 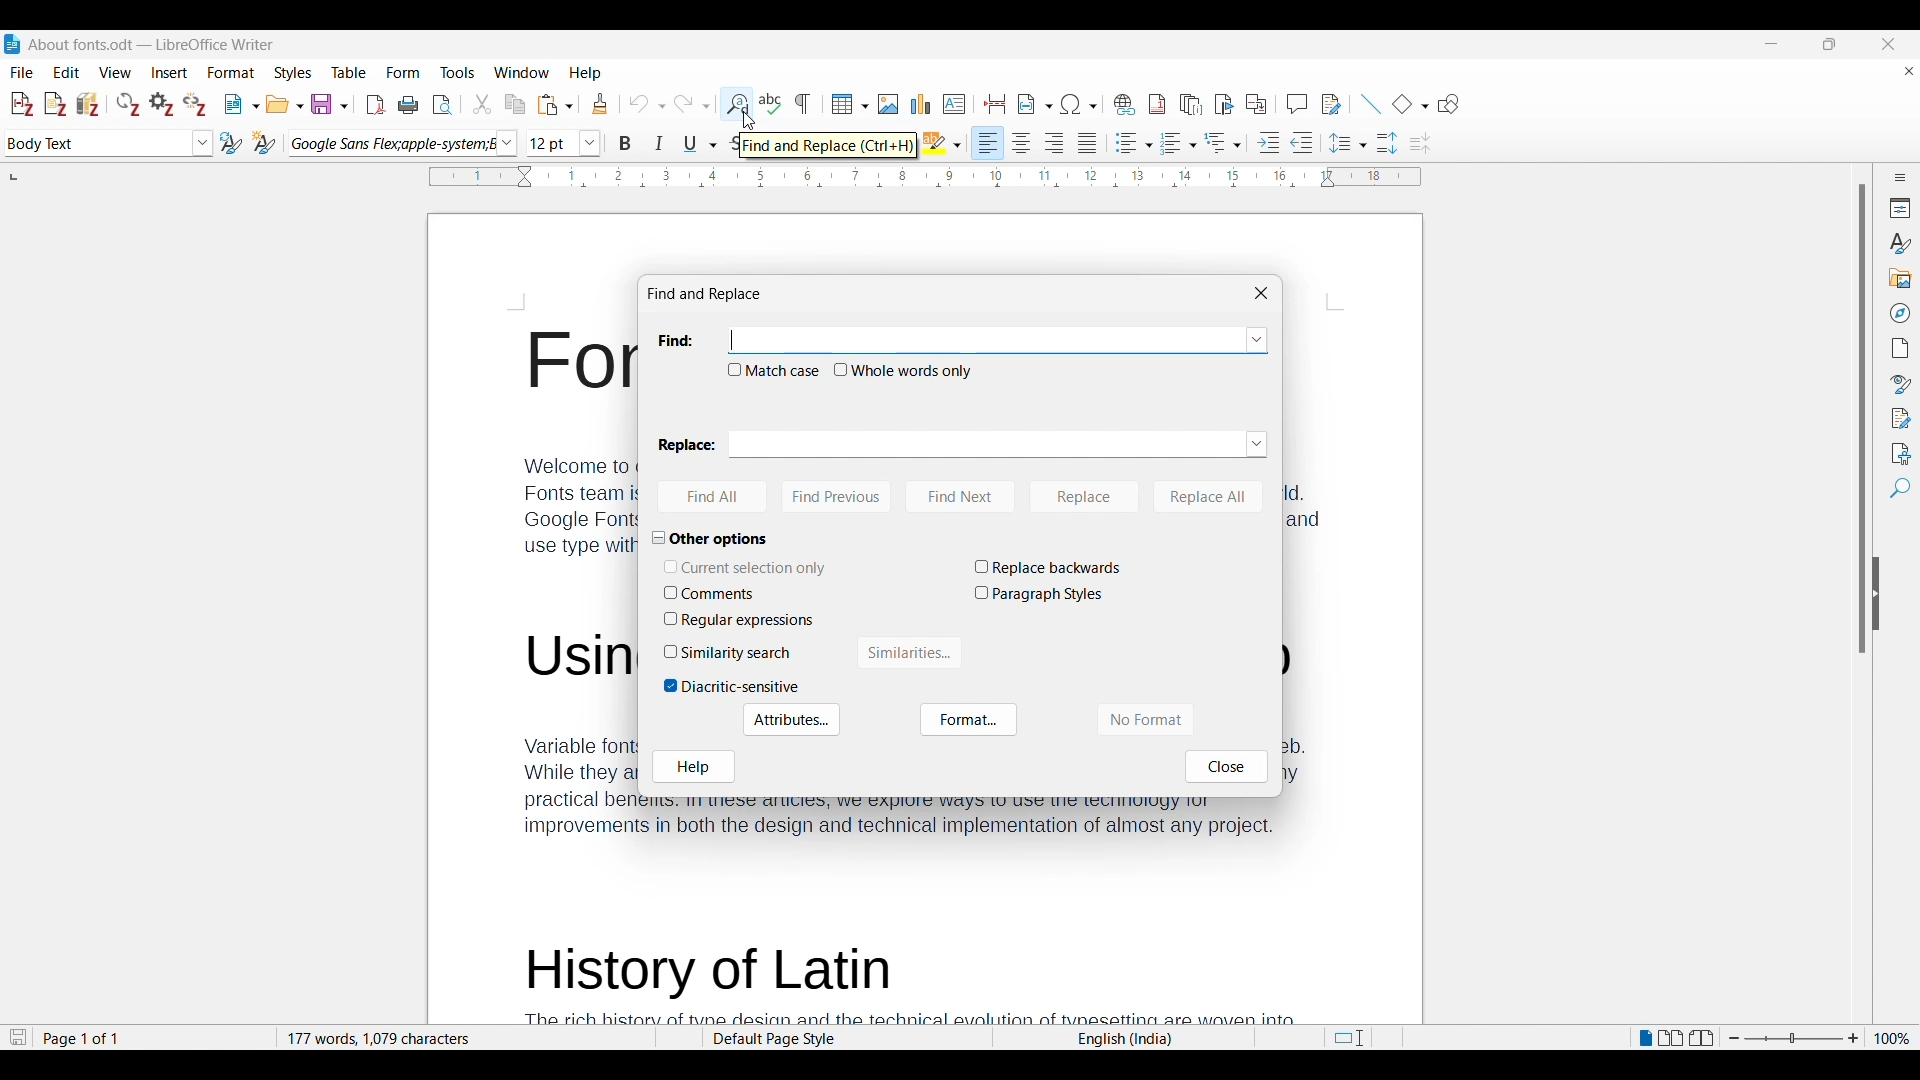 What do you see at coordinates (736, 104) in the screenshot?
I see `Find and replace` at bounding box center [736, 104].